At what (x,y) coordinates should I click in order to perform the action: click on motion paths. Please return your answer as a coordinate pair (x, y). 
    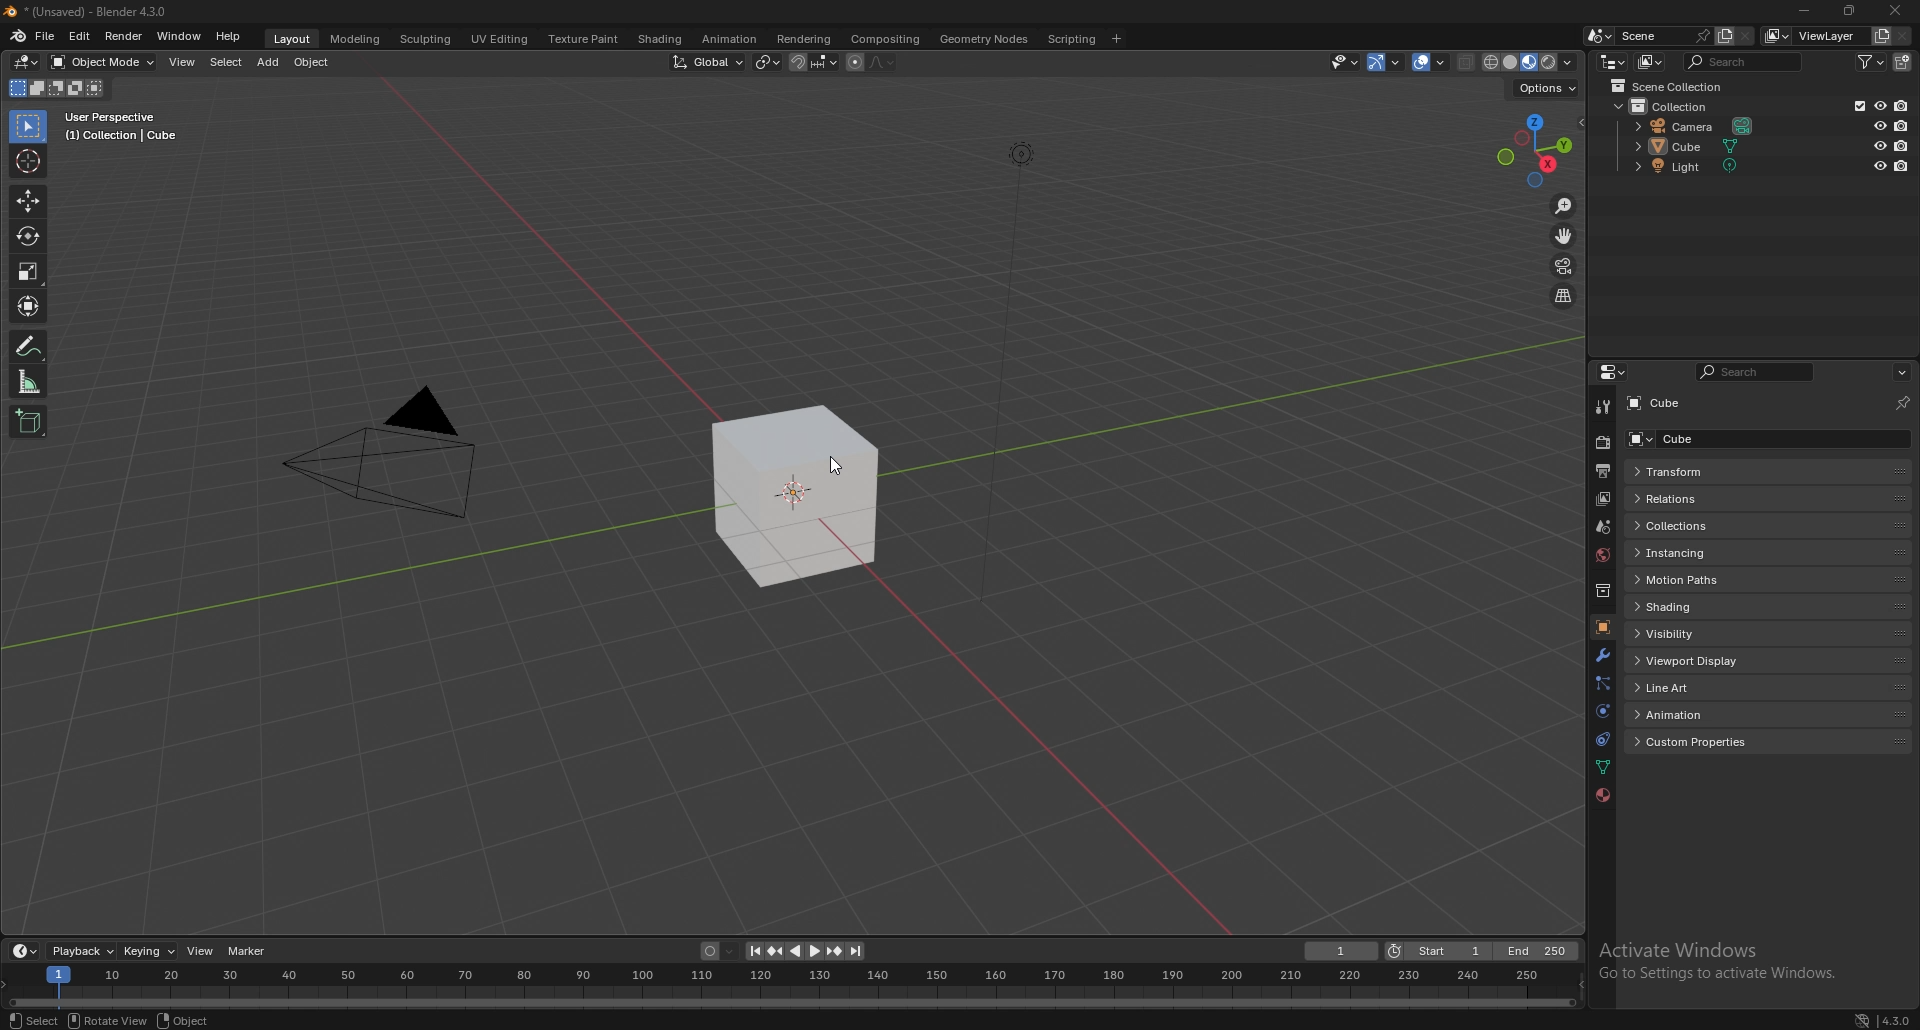
    Looking at the image, I should click on (1698, 580).